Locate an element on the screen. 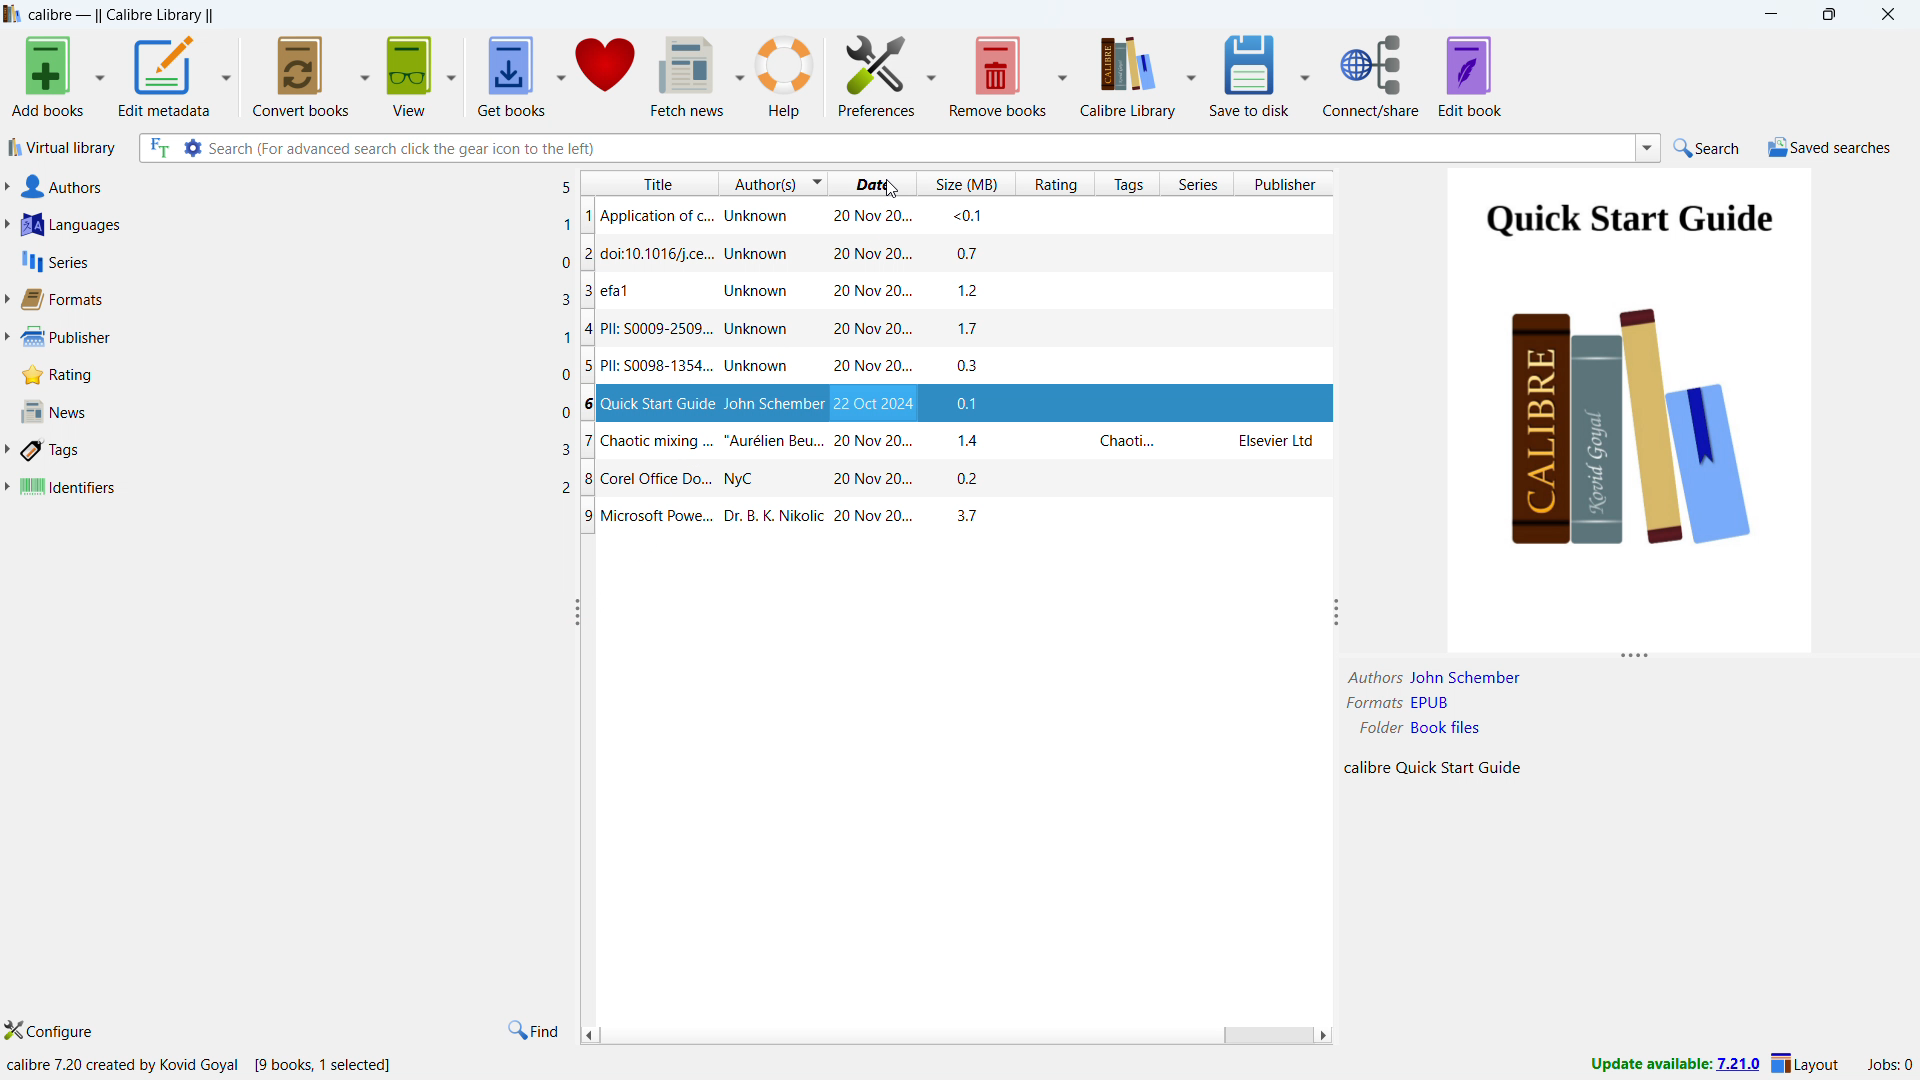 The image size is (1920, 1080). Elsevier Ltd is located at coordinates (1278, 441).